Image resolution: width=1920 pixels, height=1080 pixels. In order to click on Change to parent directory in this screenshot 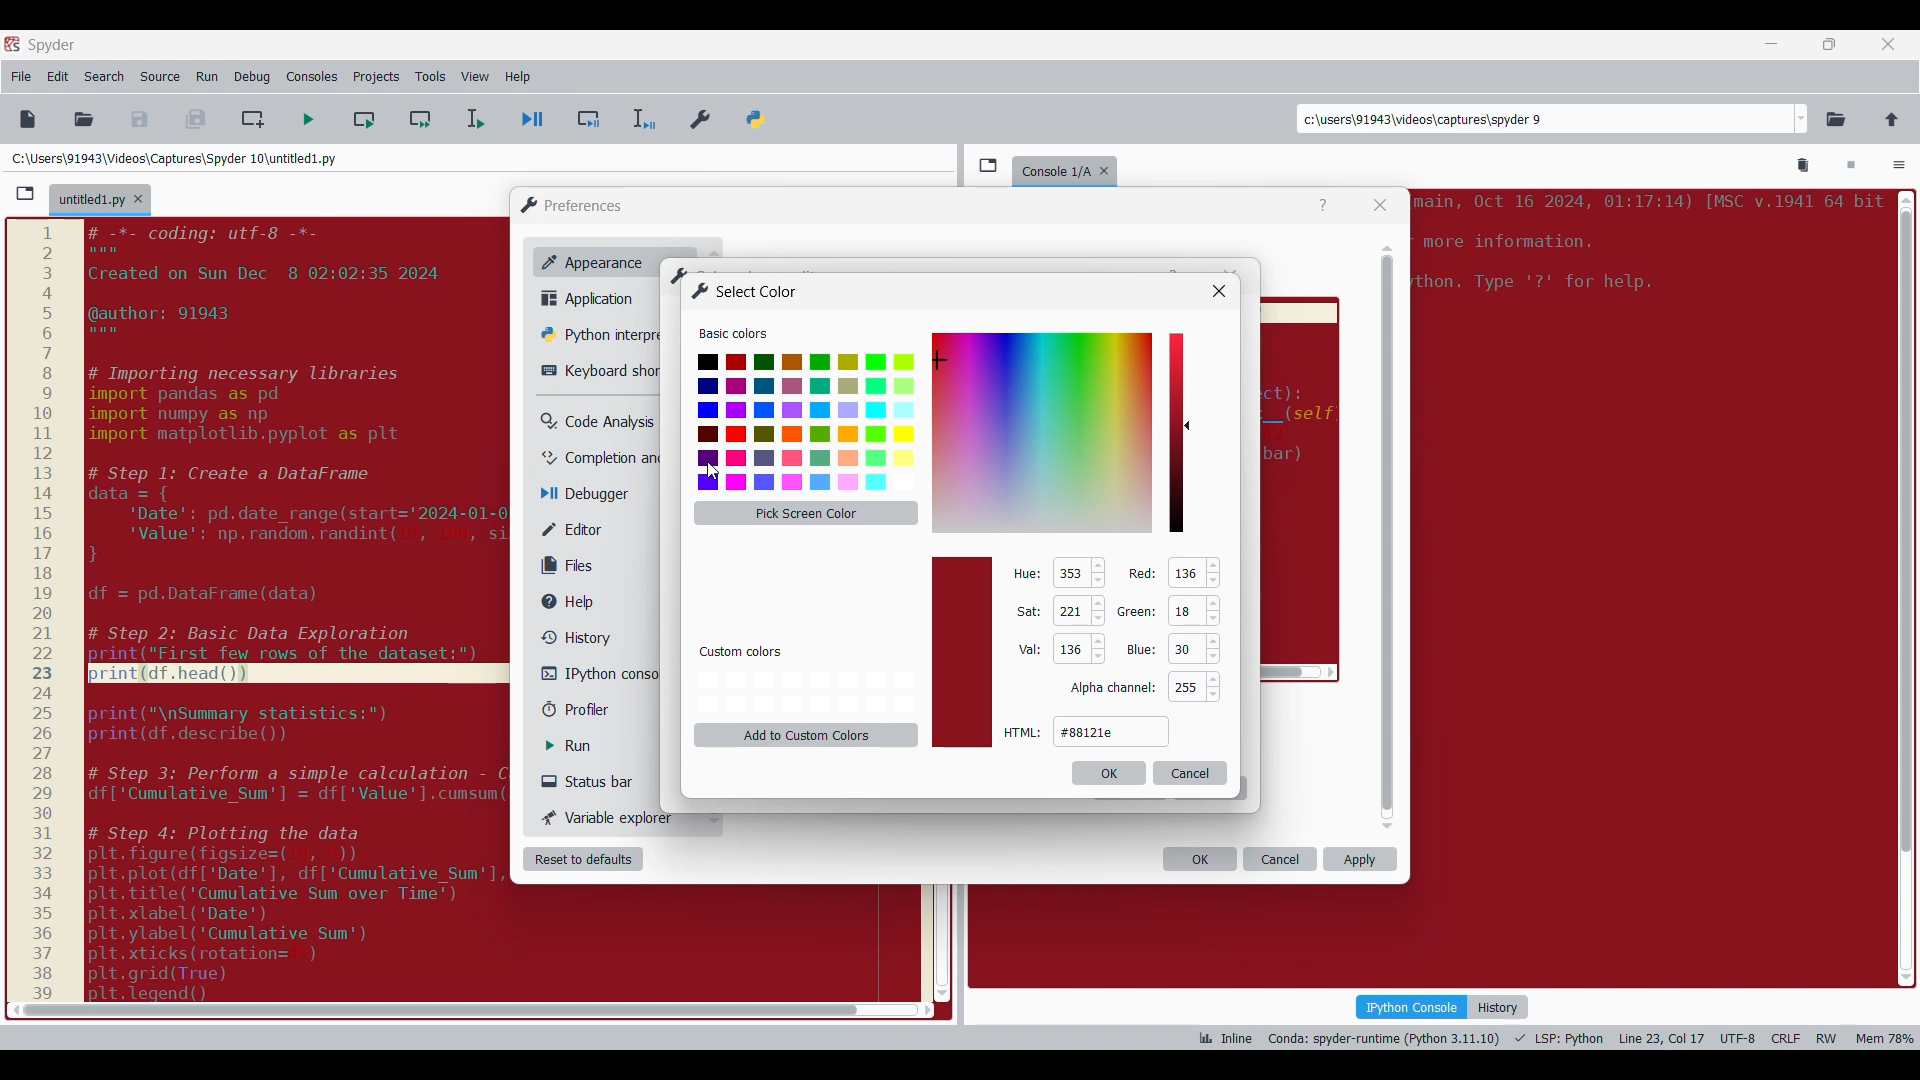, I will do `click(1892, 119)`.